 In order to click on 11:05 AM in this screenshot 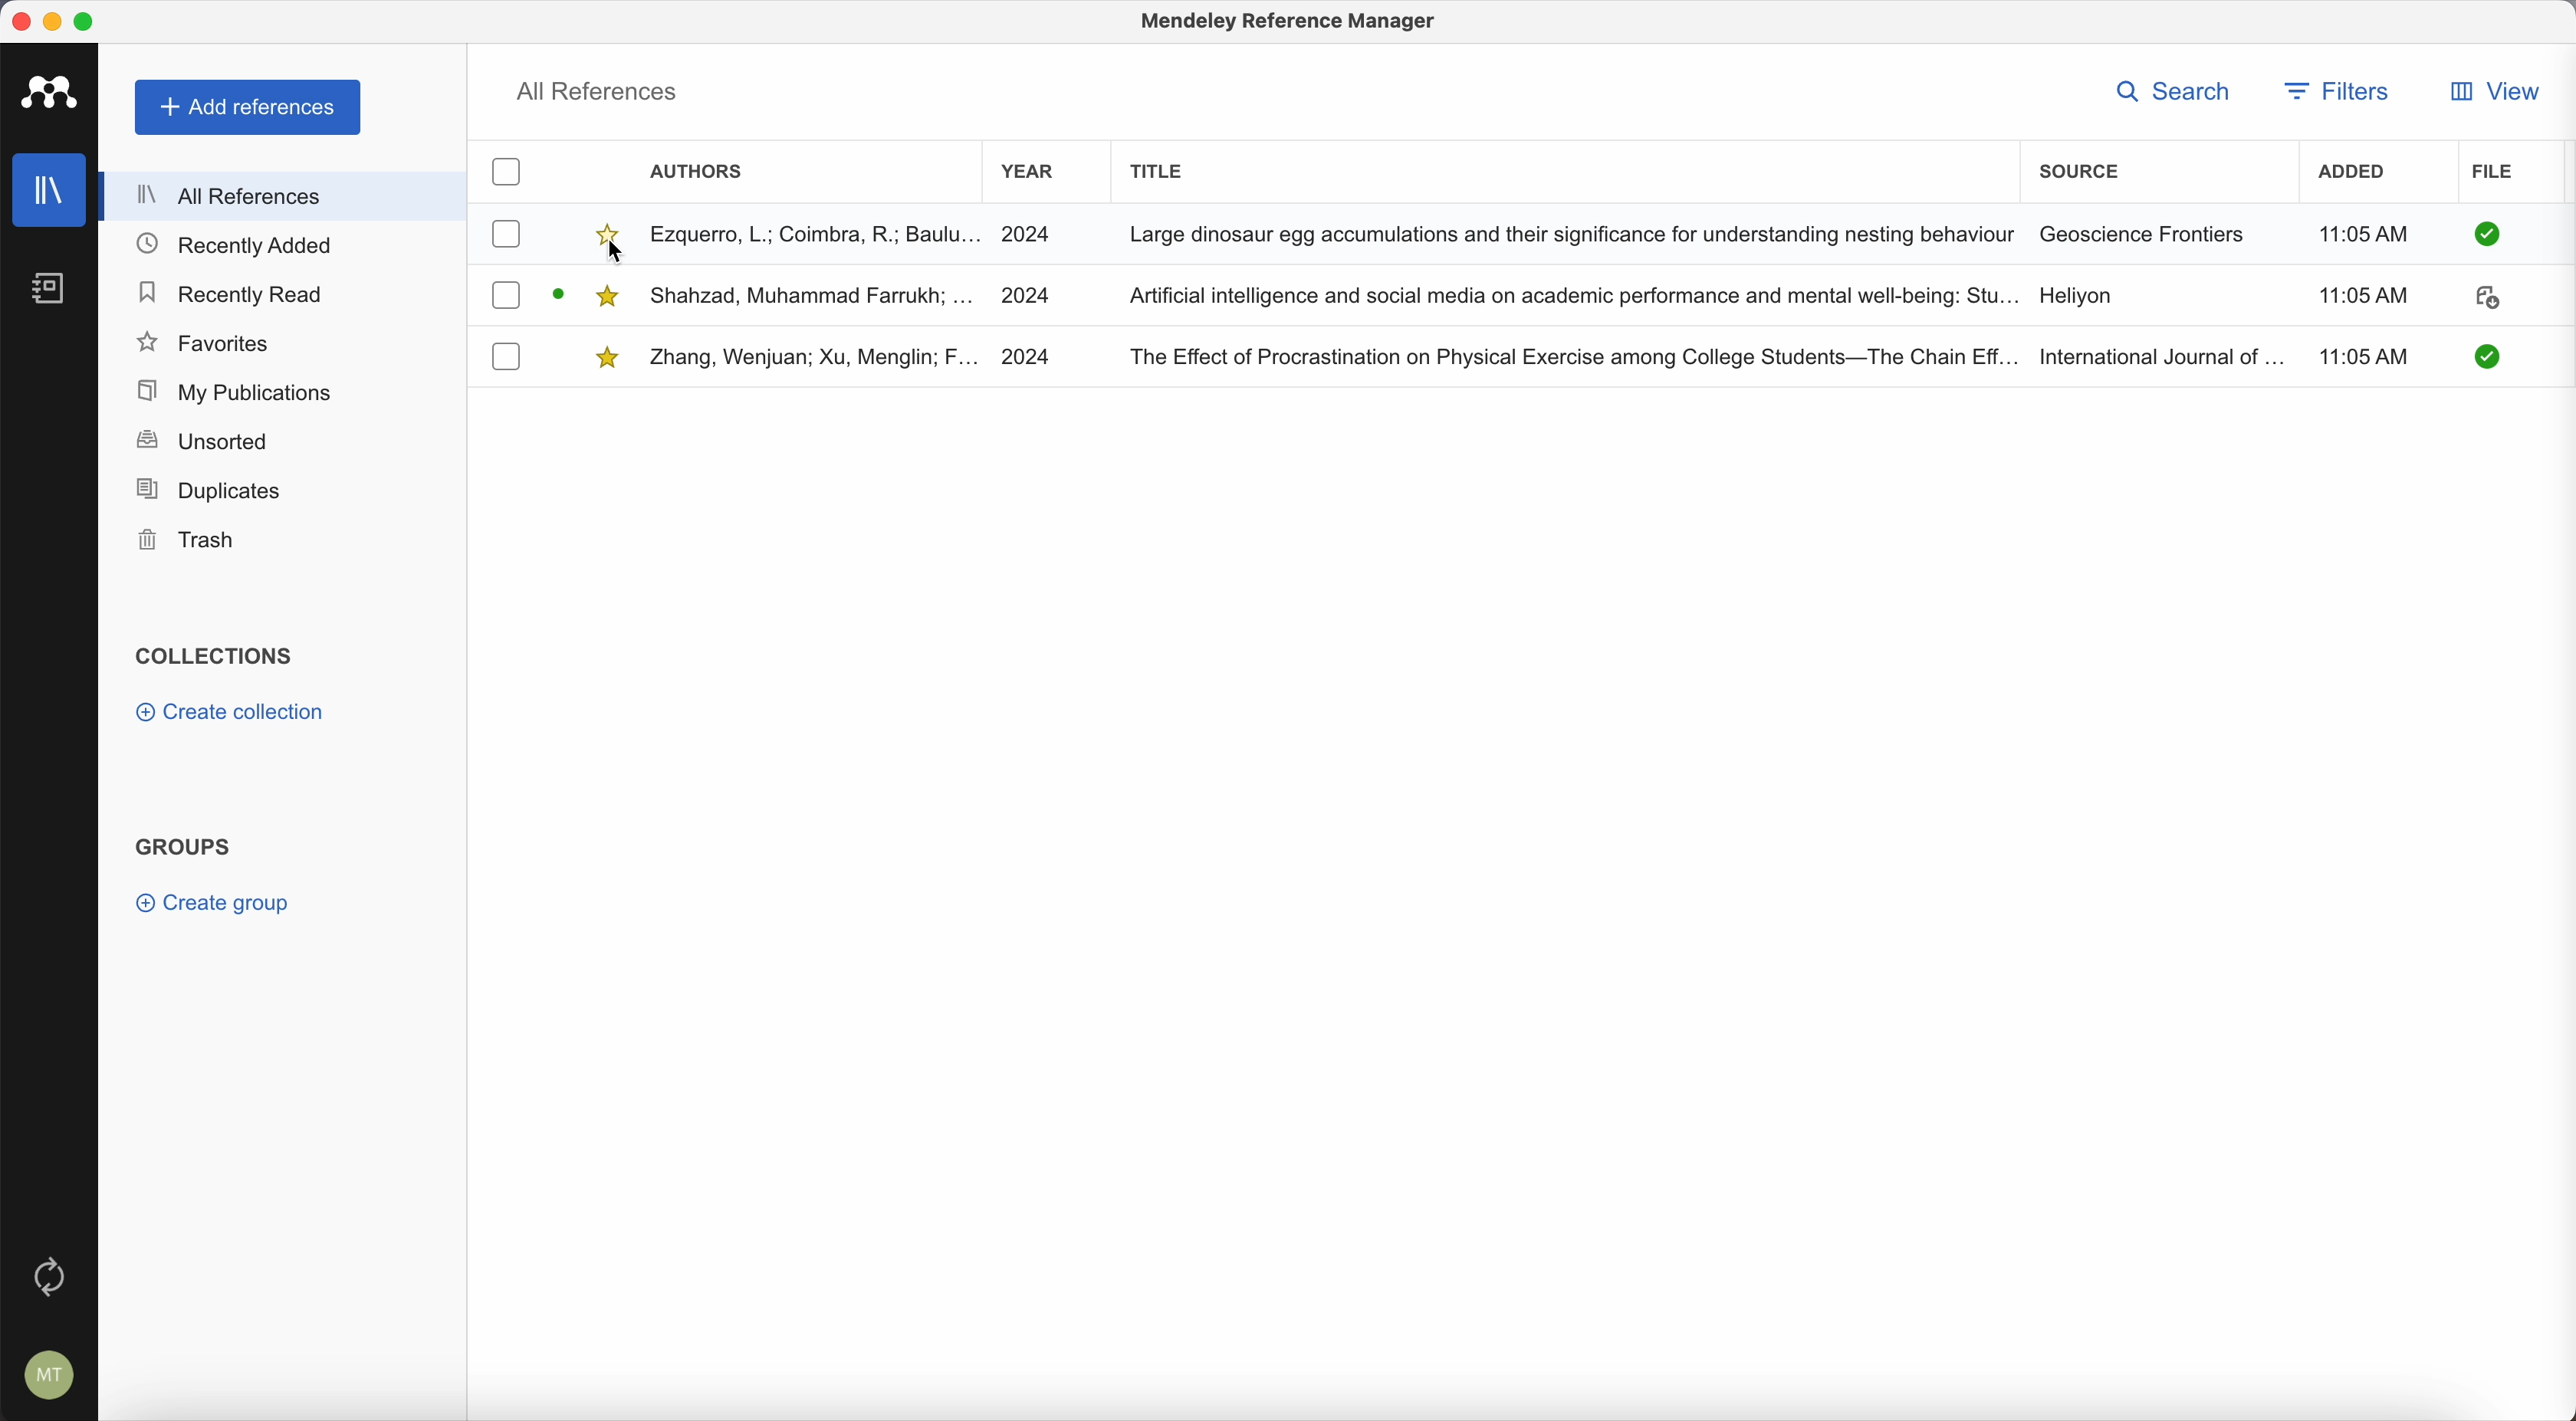, I will do `click(2370, 354)`.